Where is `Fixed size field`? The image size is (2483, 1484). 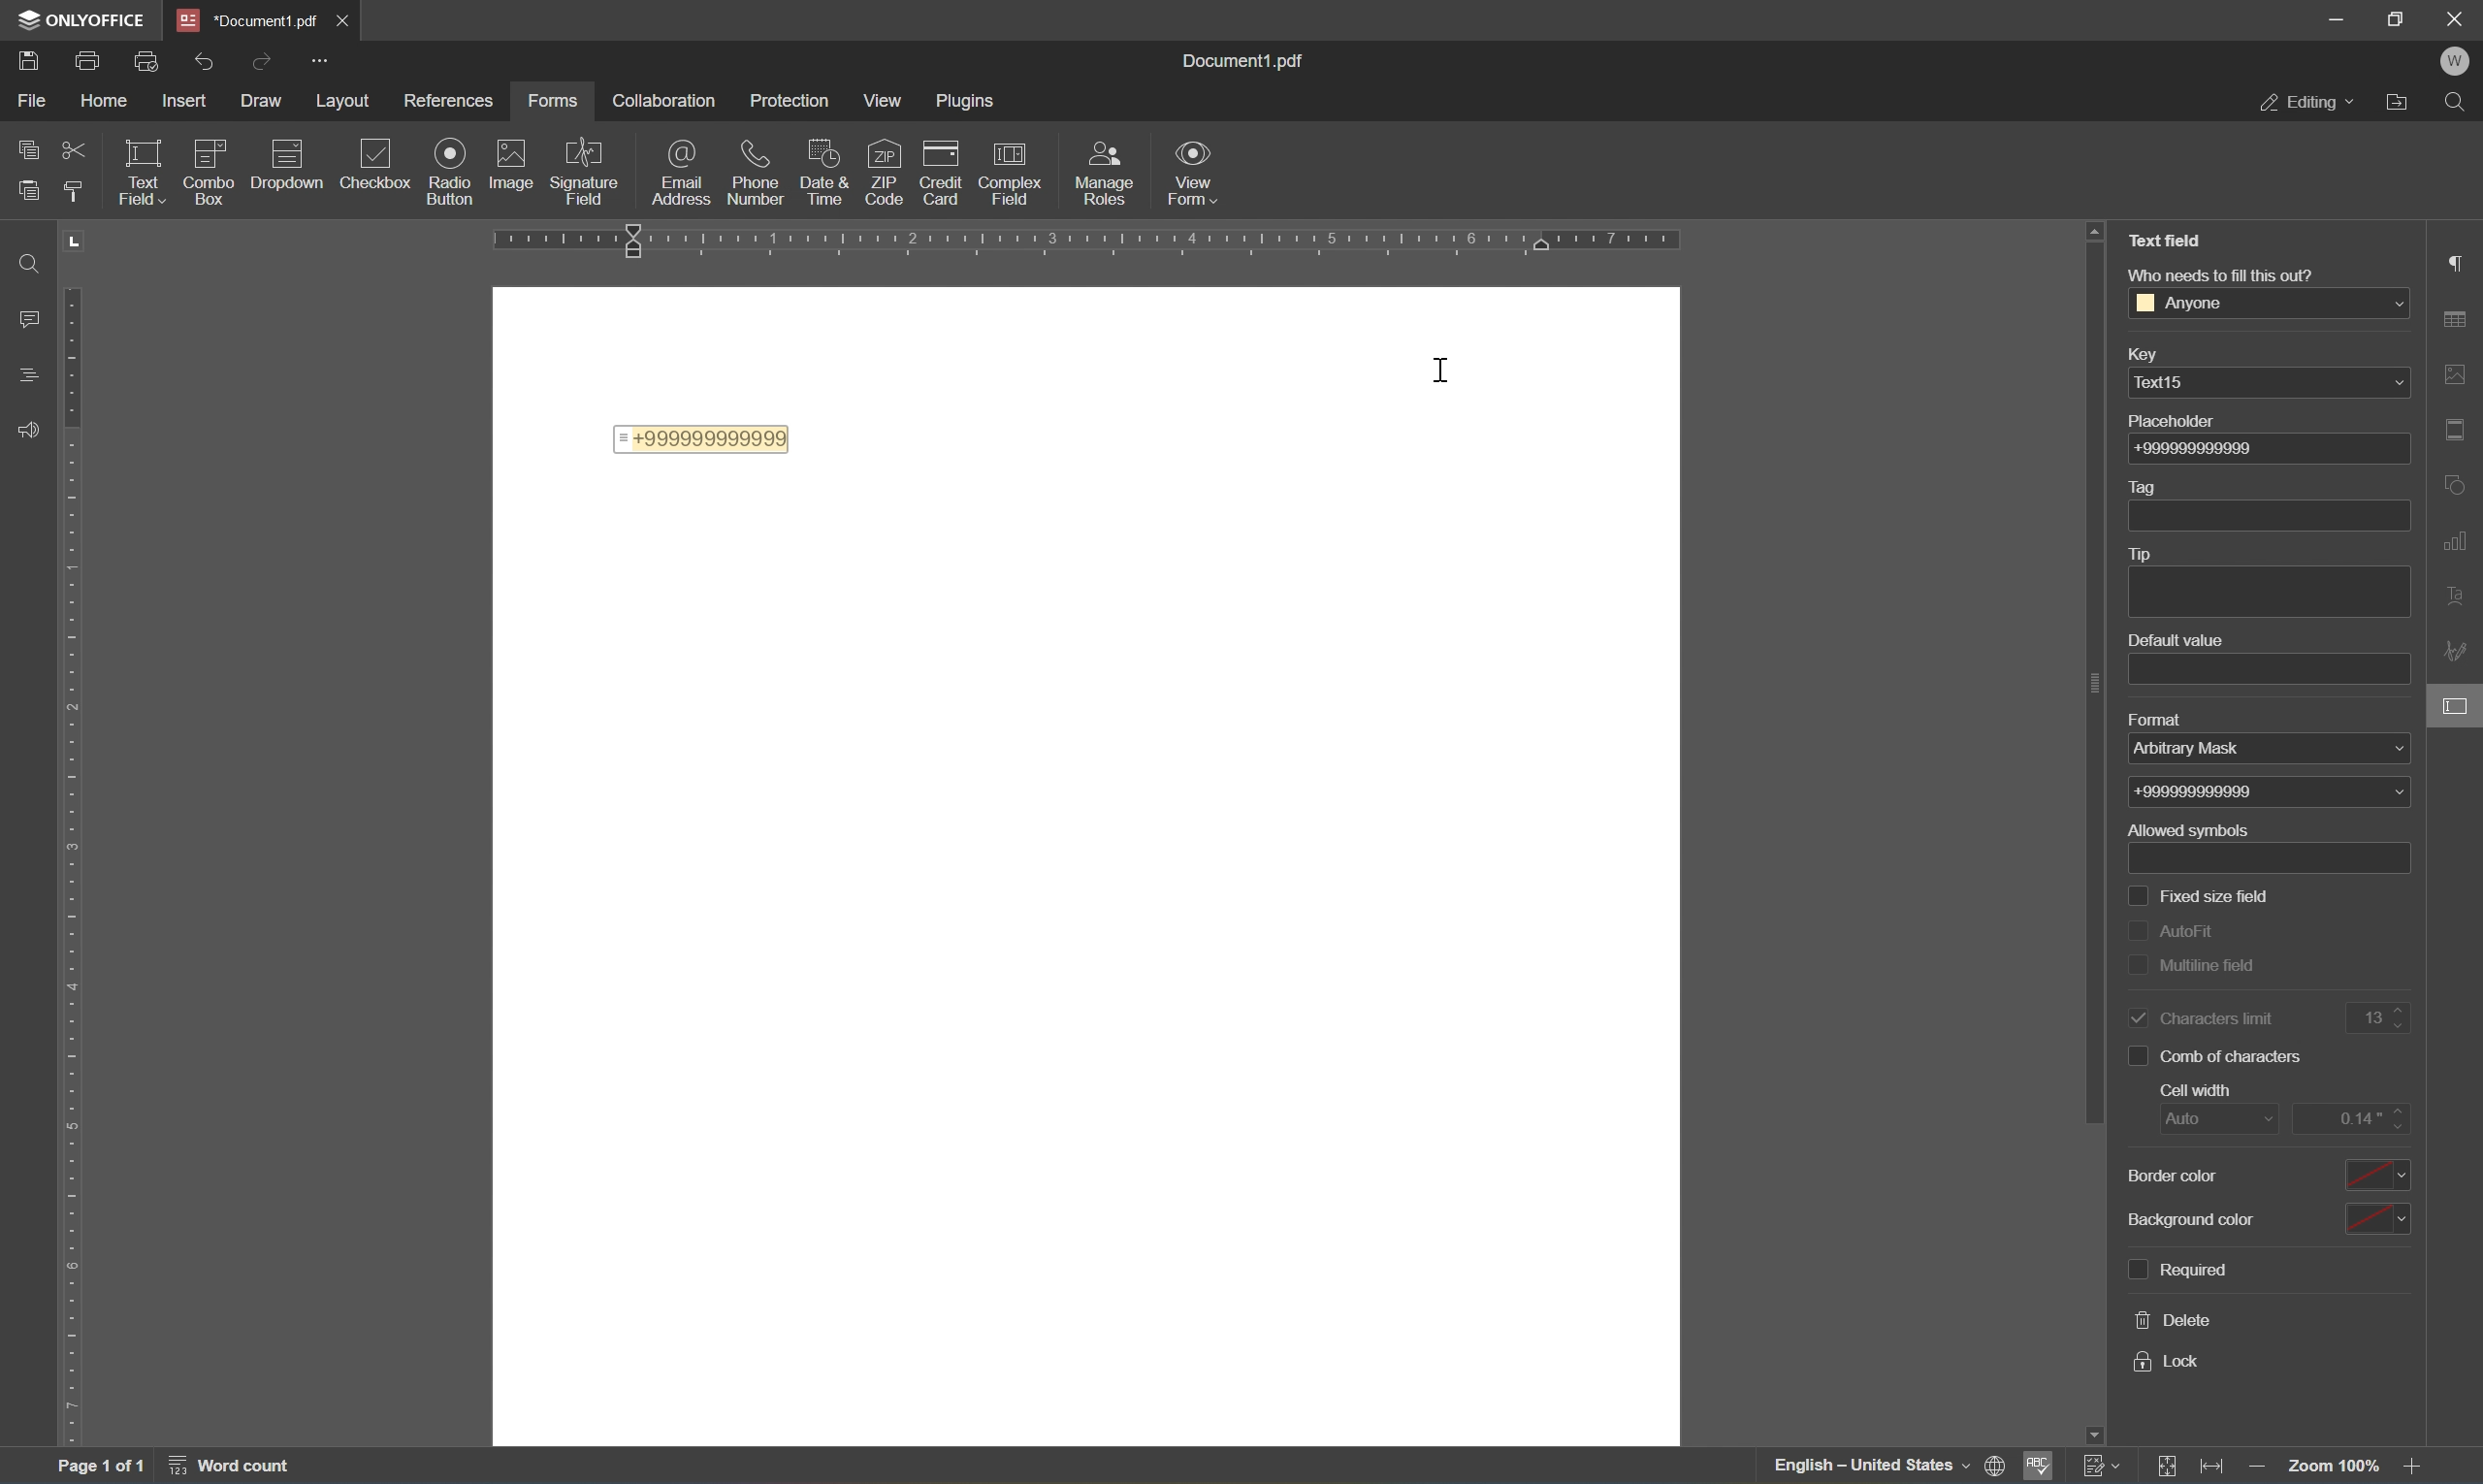 Fixed size field is located at coordinates (2192, 893).